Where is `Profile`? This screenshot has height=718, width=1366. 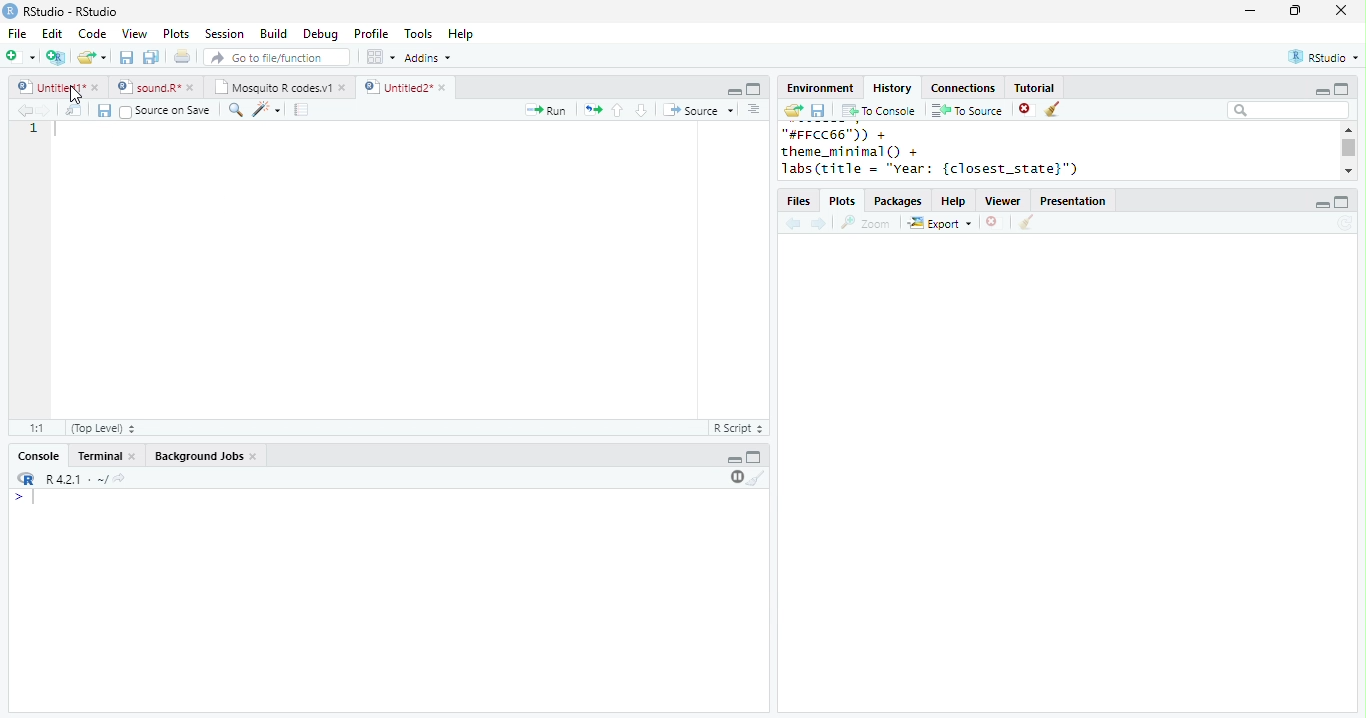 Profile is located at coordinates (371, 33).